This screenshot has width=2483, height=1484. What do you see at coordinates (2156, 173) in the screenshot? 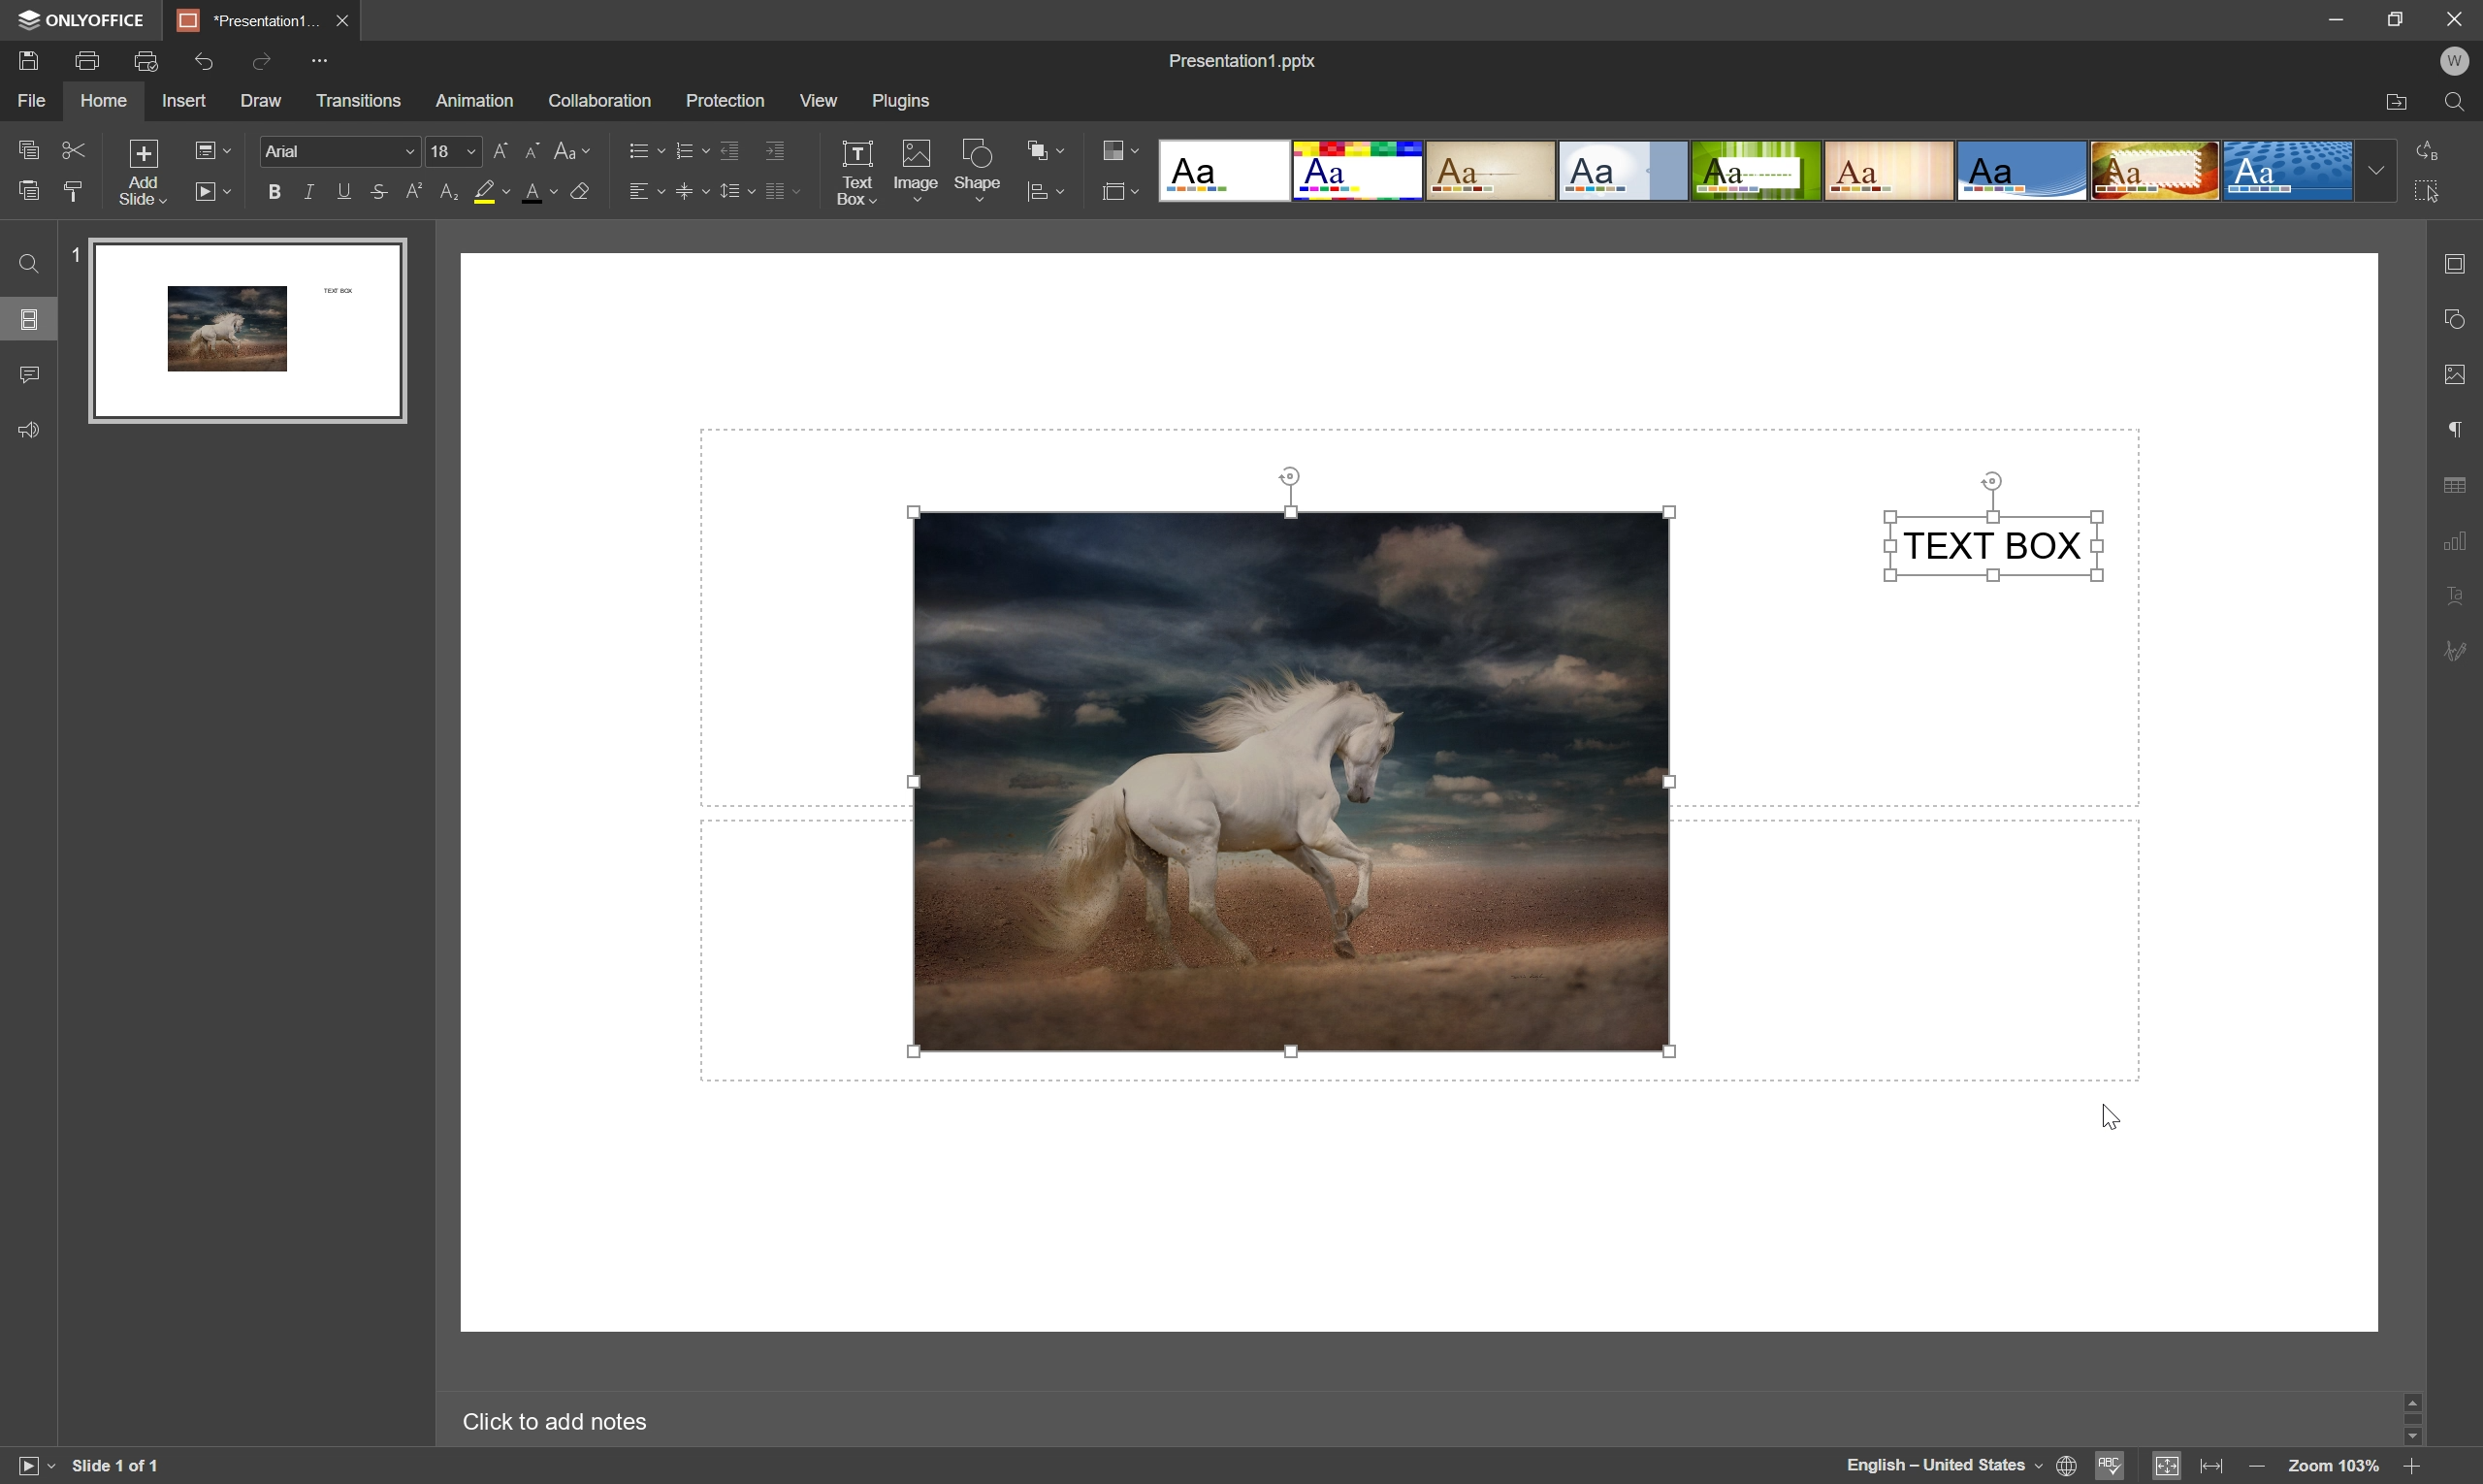
I see `Safari` at bounding box center [2156, 173].